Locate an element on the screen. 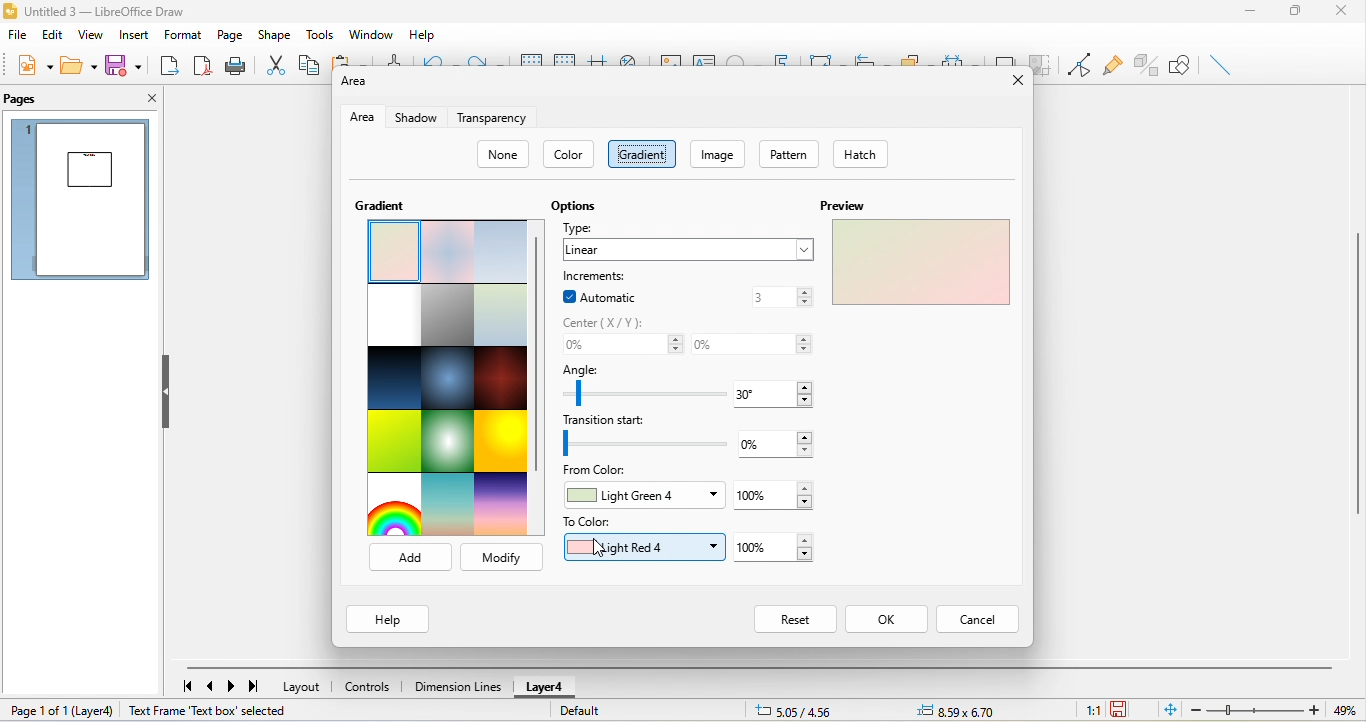  page 1 of 1 is located at coordinates (37, 712).